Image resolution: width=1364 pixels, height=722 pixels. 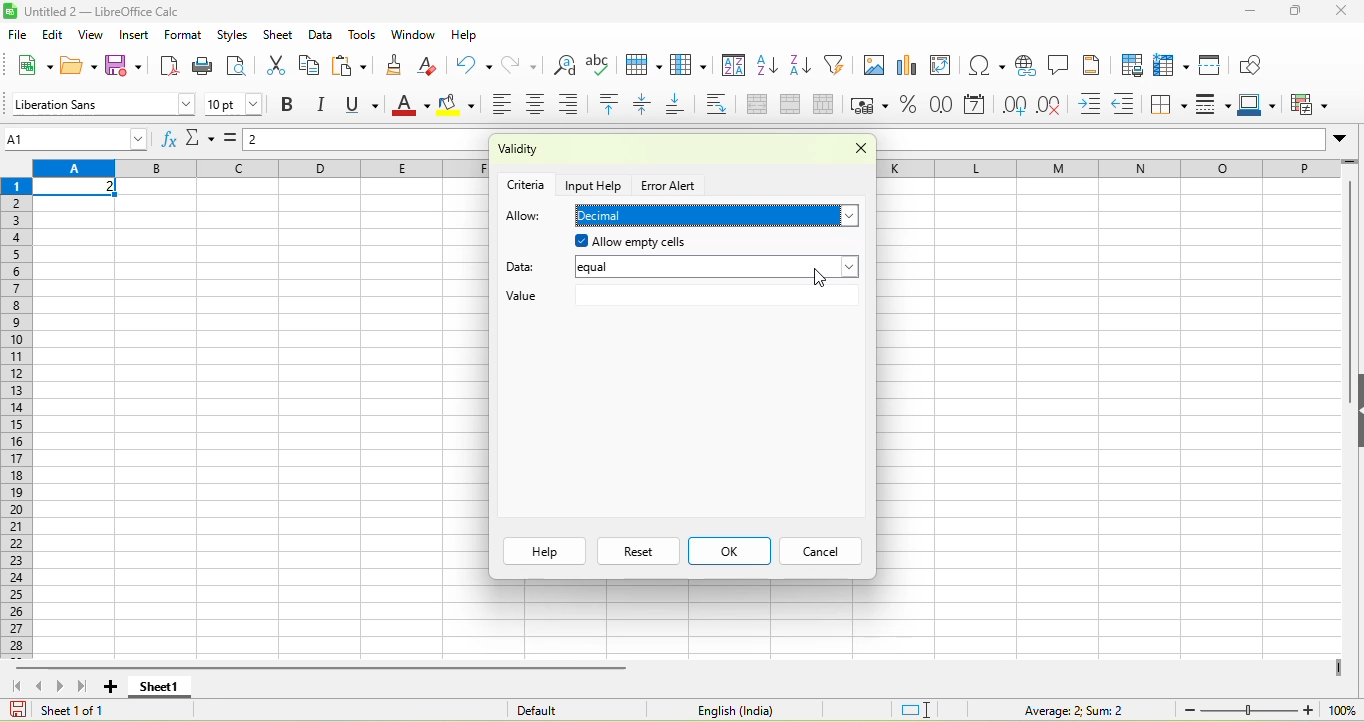 What do you see at coordinates (563, 709) in the screenshot?
I see `default` at bounding box center [563, 709].